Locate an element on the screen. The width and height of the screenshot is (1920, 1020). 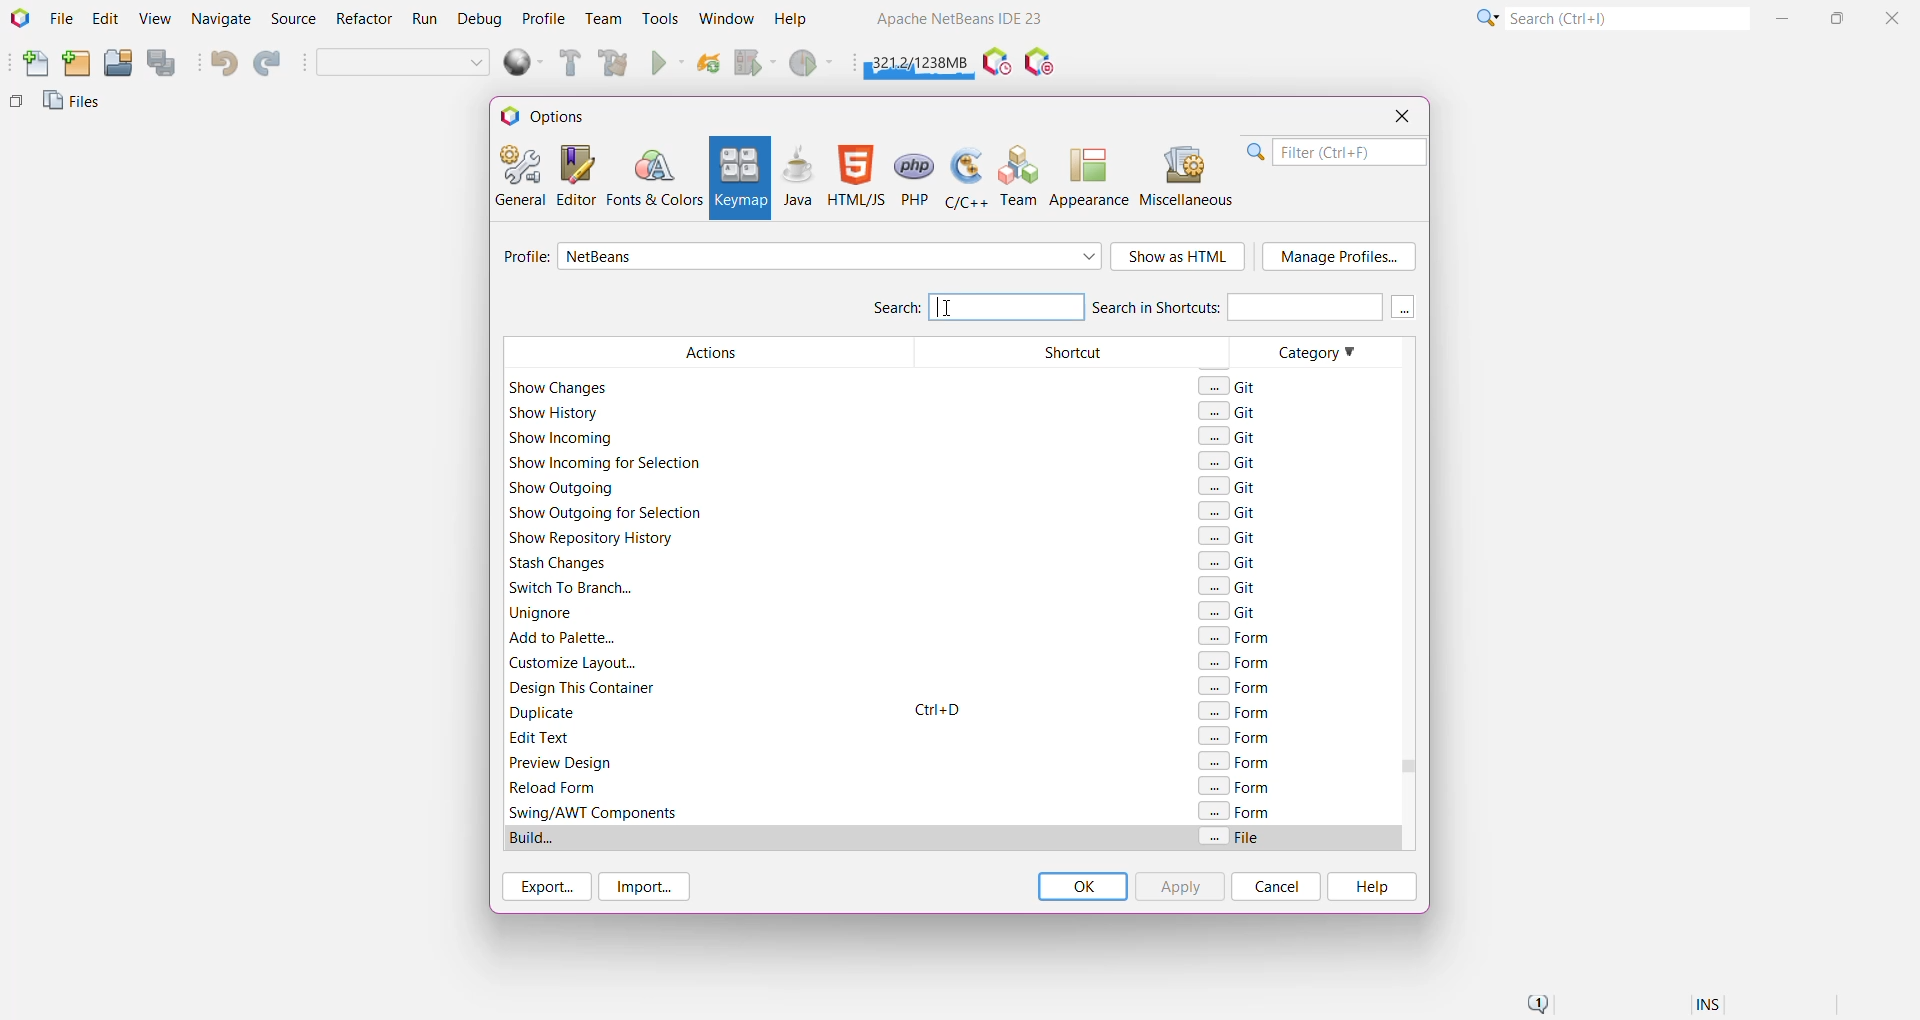
Profile is located at coordinates (523, 259).